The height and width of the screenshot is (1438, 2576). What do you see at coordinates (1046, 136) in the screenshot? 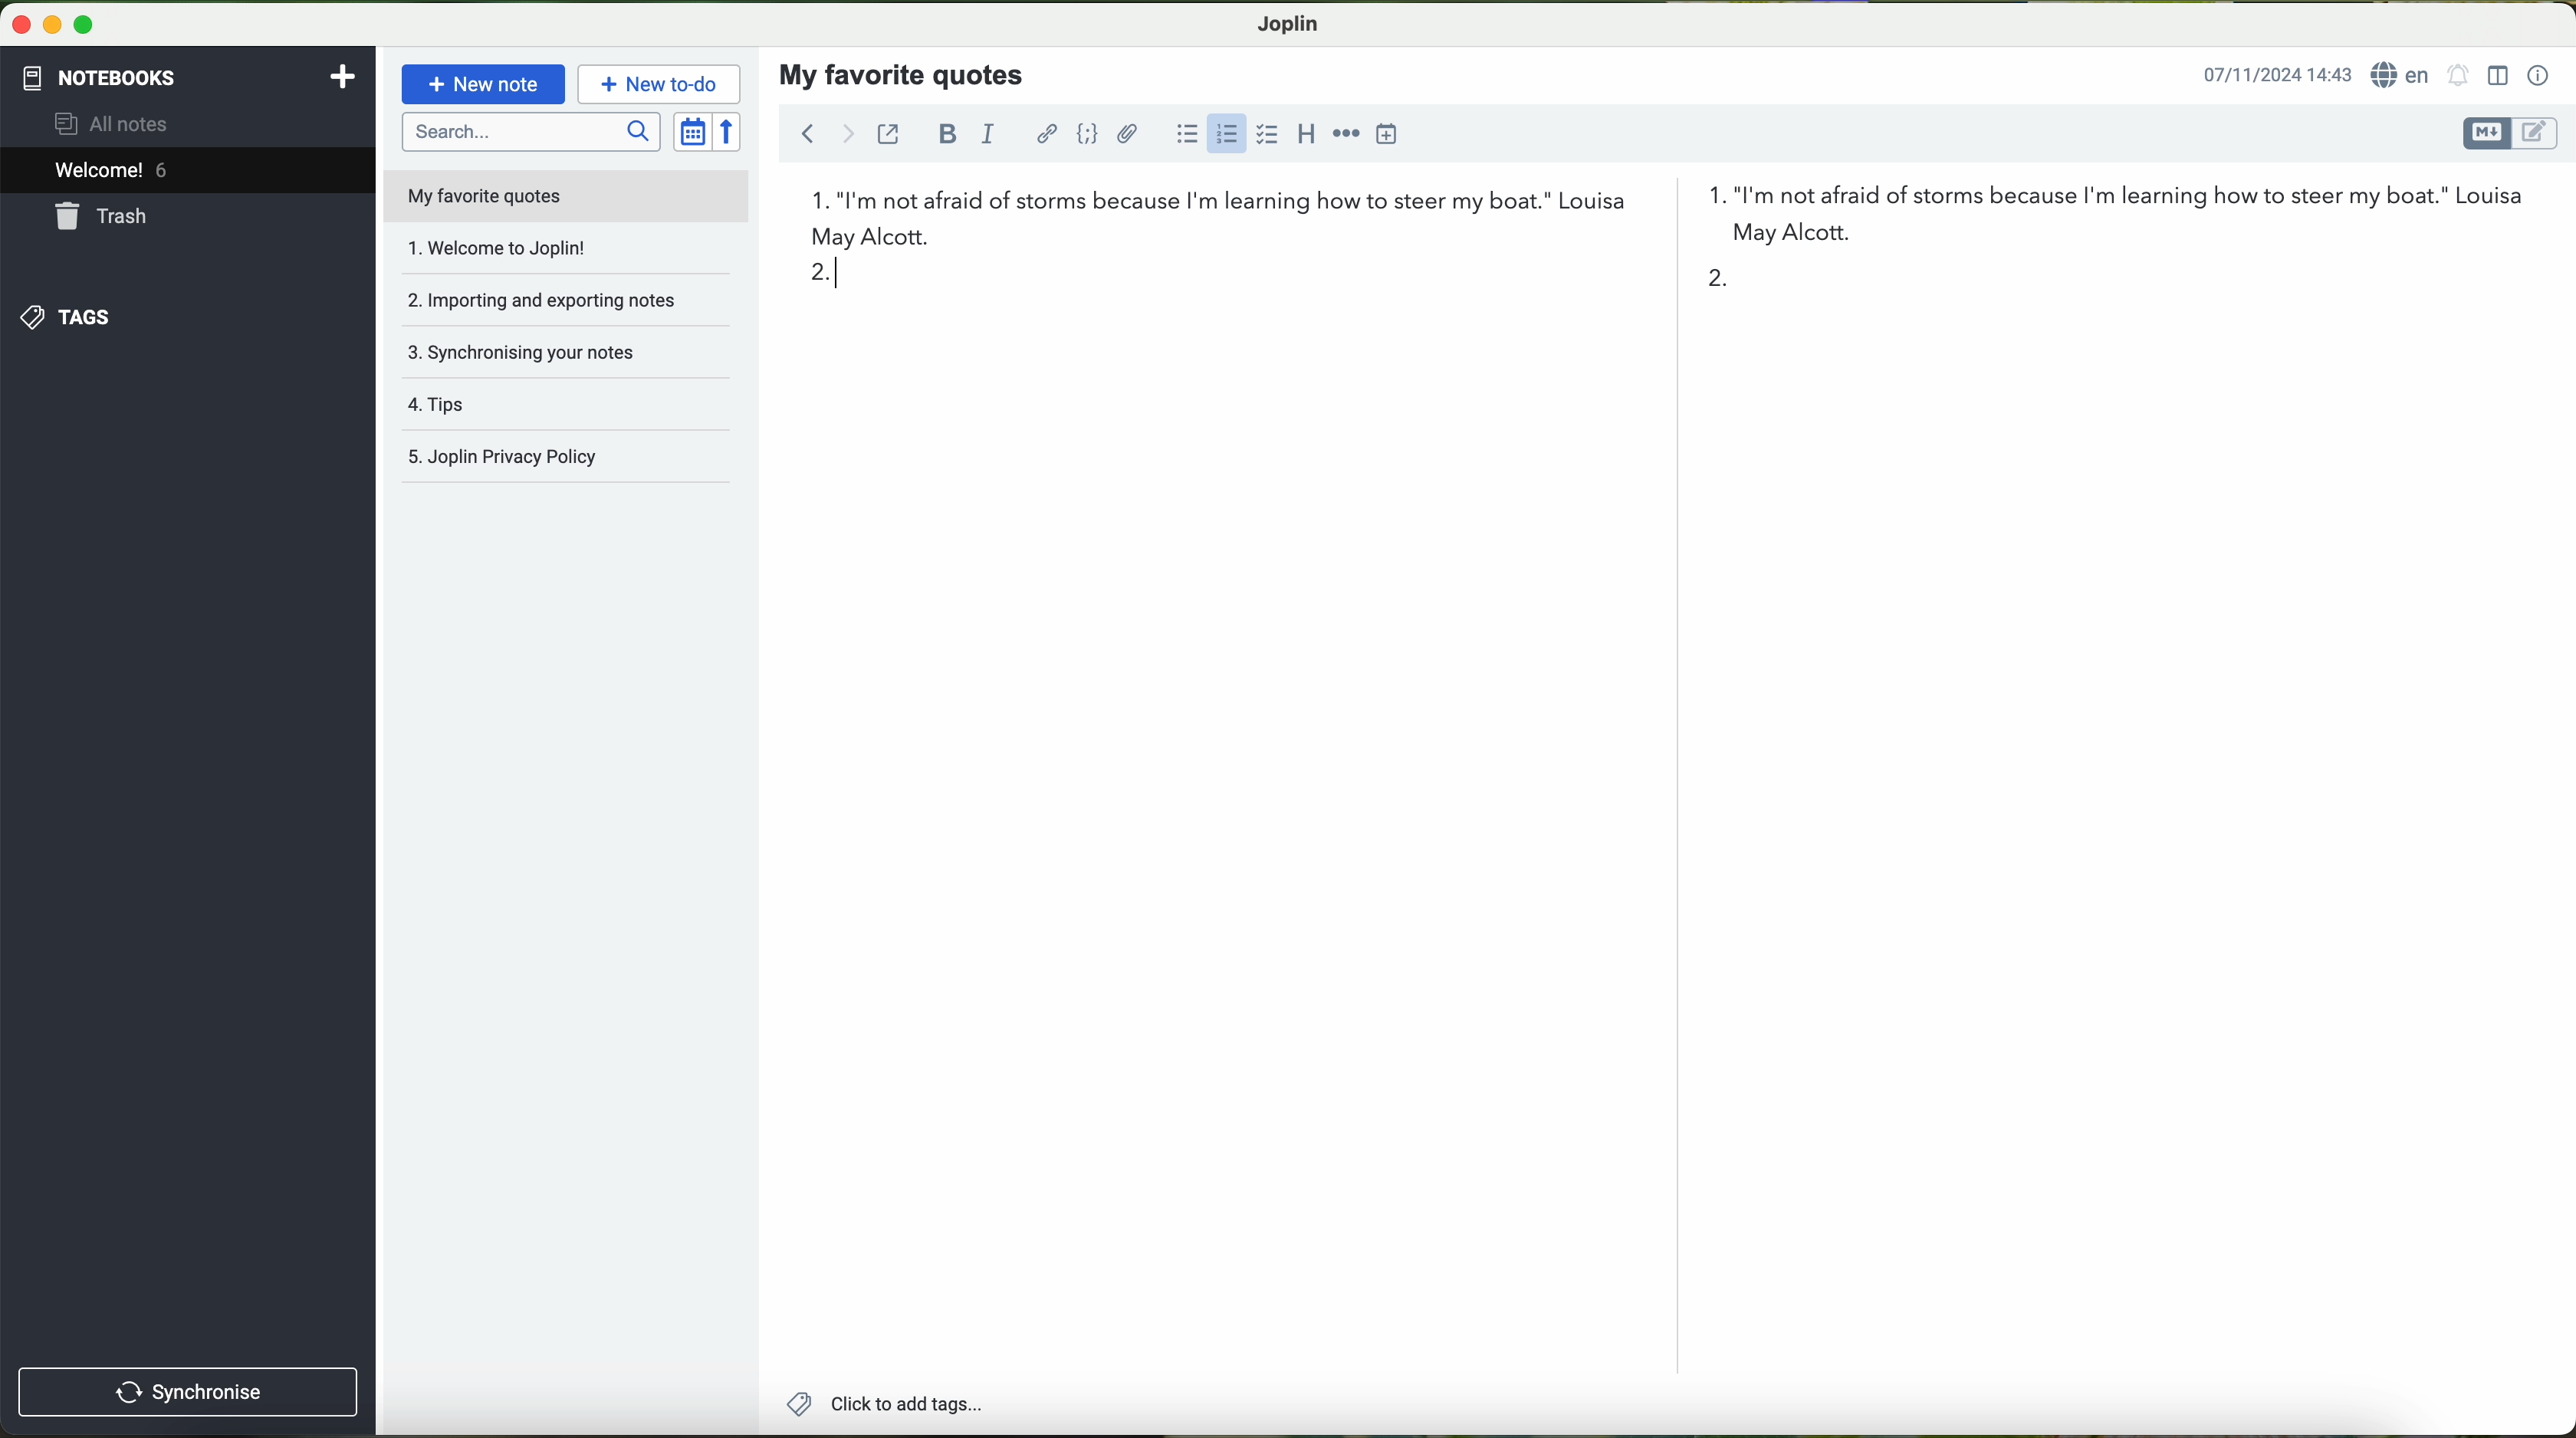
I see `hyperlink` at bounding box center [1046, 136].